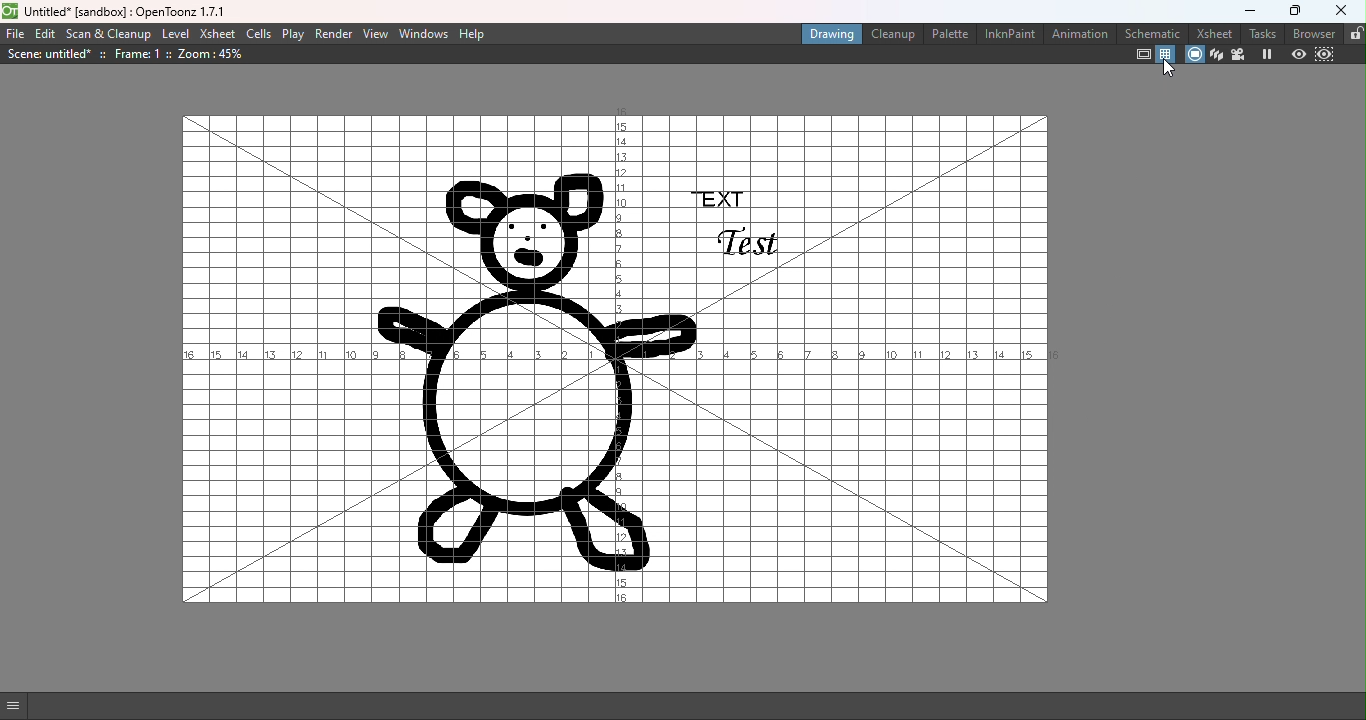  What do you see at coordinates (218, 36) in the screenshot?
I see `Xsheet` at bounding box center [218, 36].